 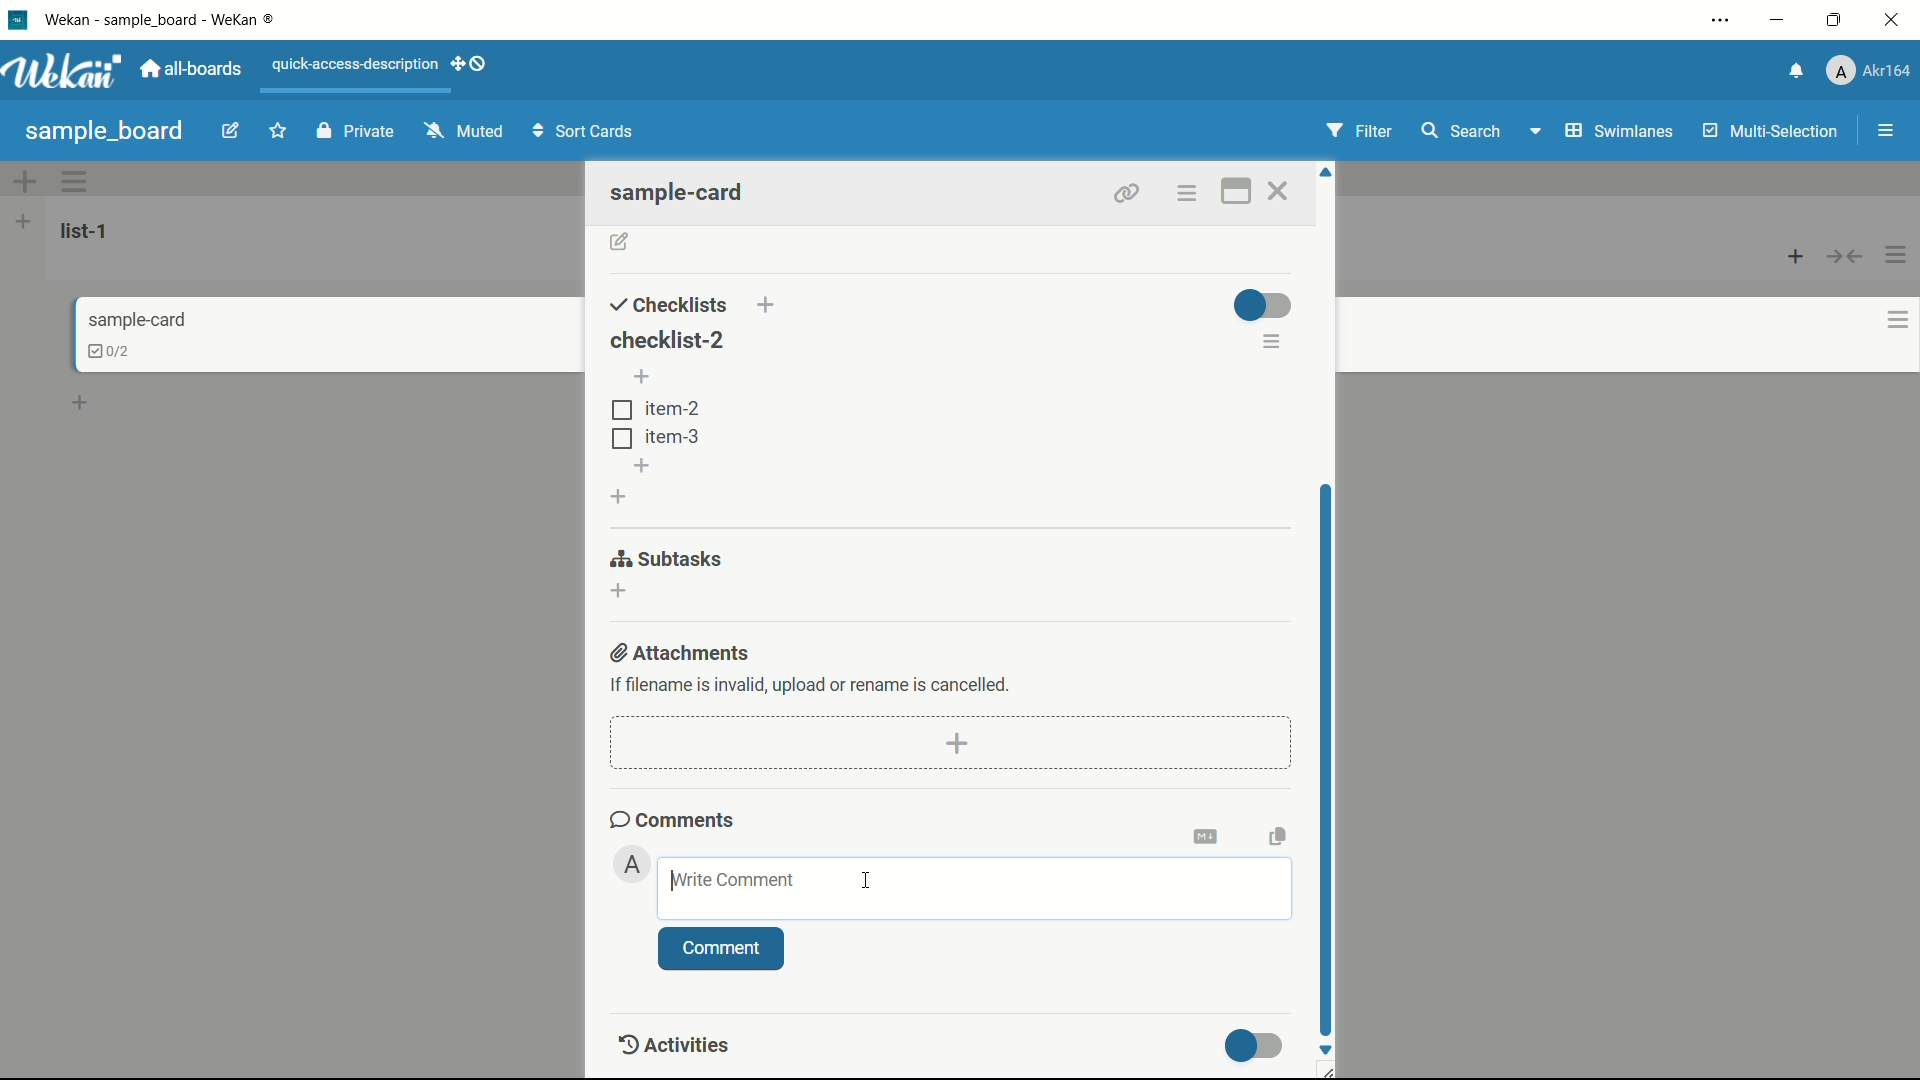 What do you see at coordinates (1872, 71) in the screenshot?
I see `profile` at bounding box center [1872, 71].